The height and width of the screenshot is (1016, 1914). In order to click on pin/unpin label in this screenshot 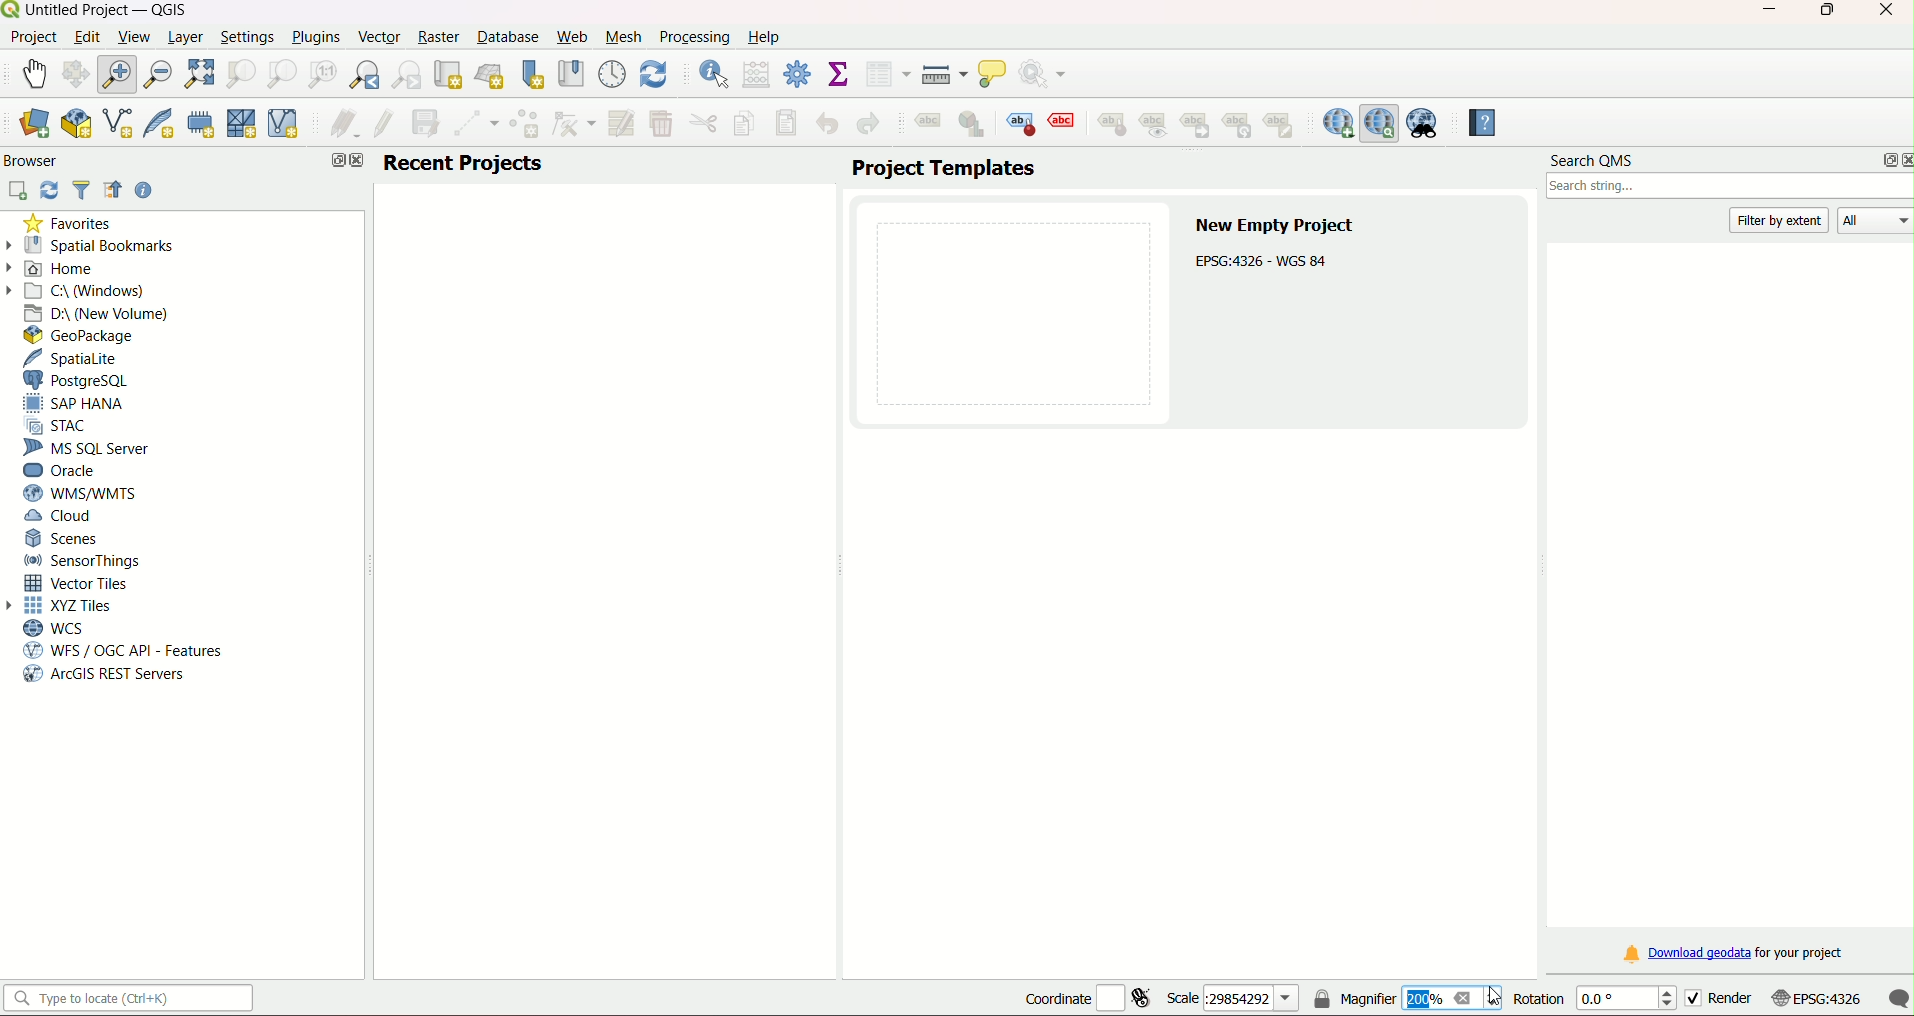, I will do `click(1110, 123)`.